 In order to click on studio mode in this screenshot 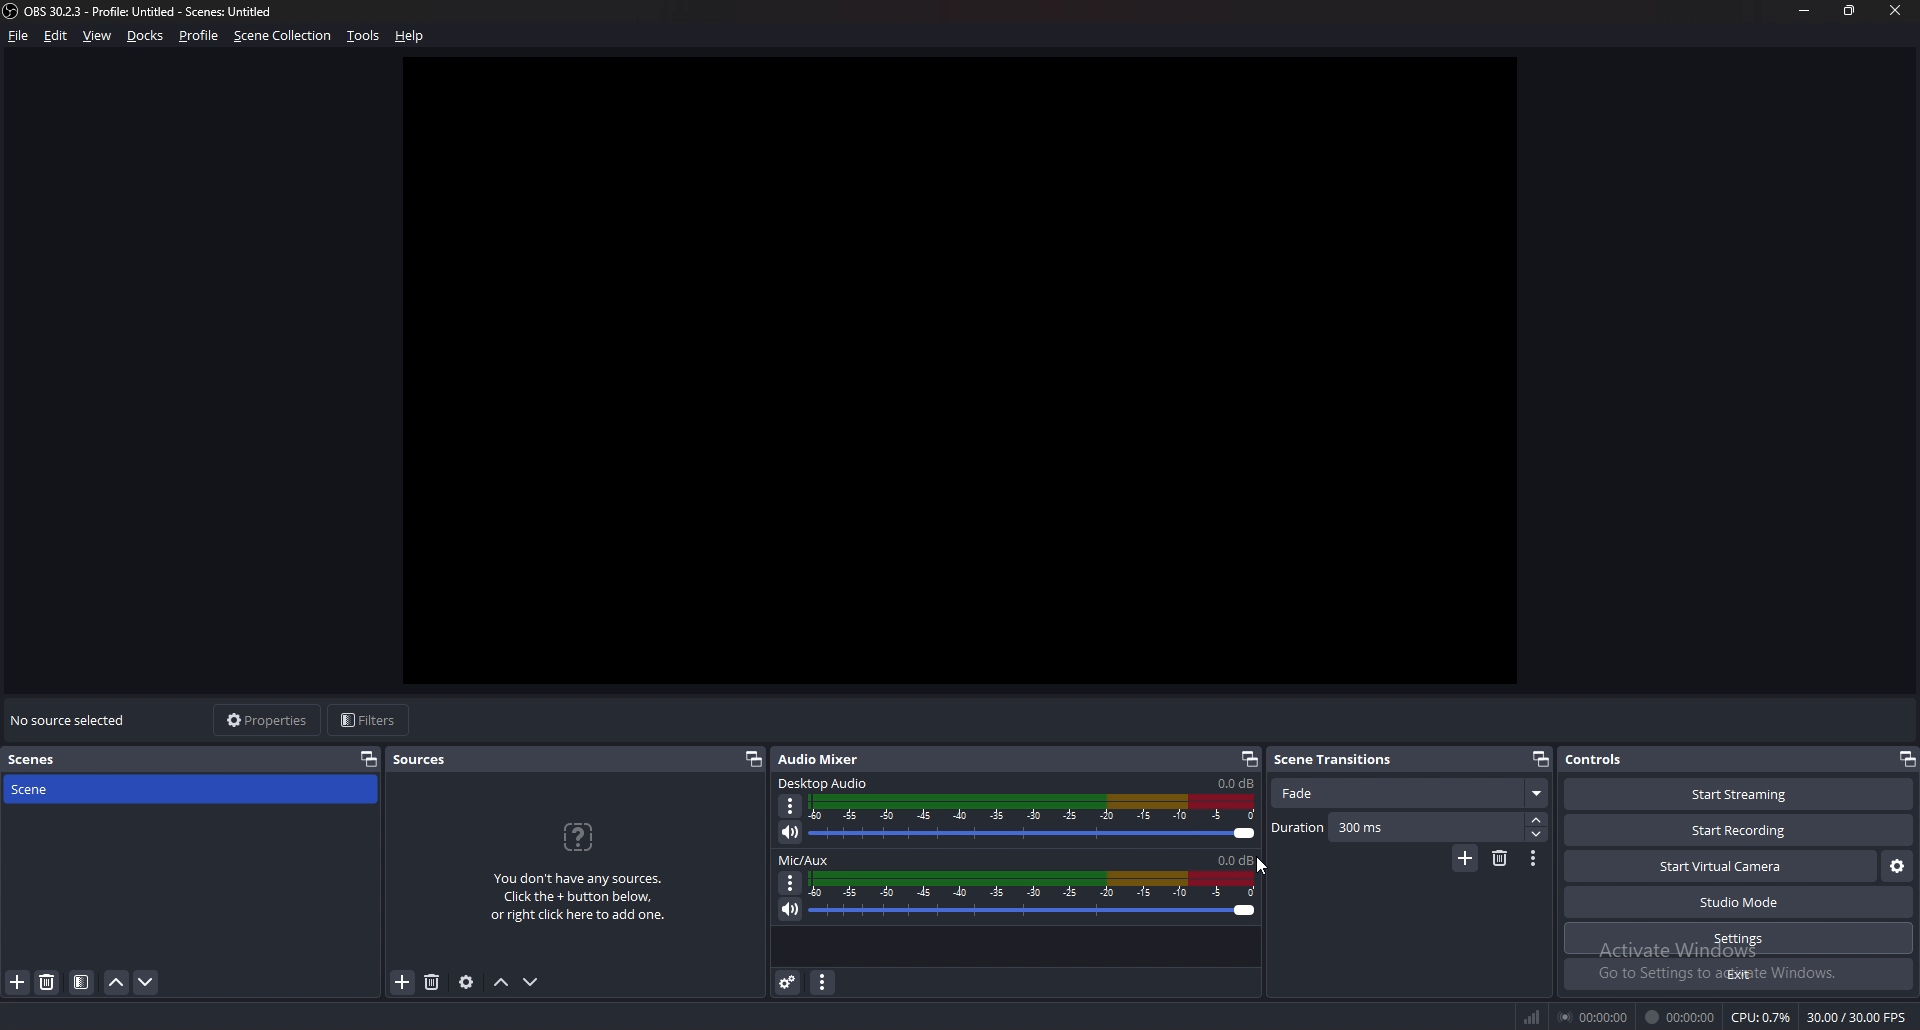, I will do `click(1740, 903)`.